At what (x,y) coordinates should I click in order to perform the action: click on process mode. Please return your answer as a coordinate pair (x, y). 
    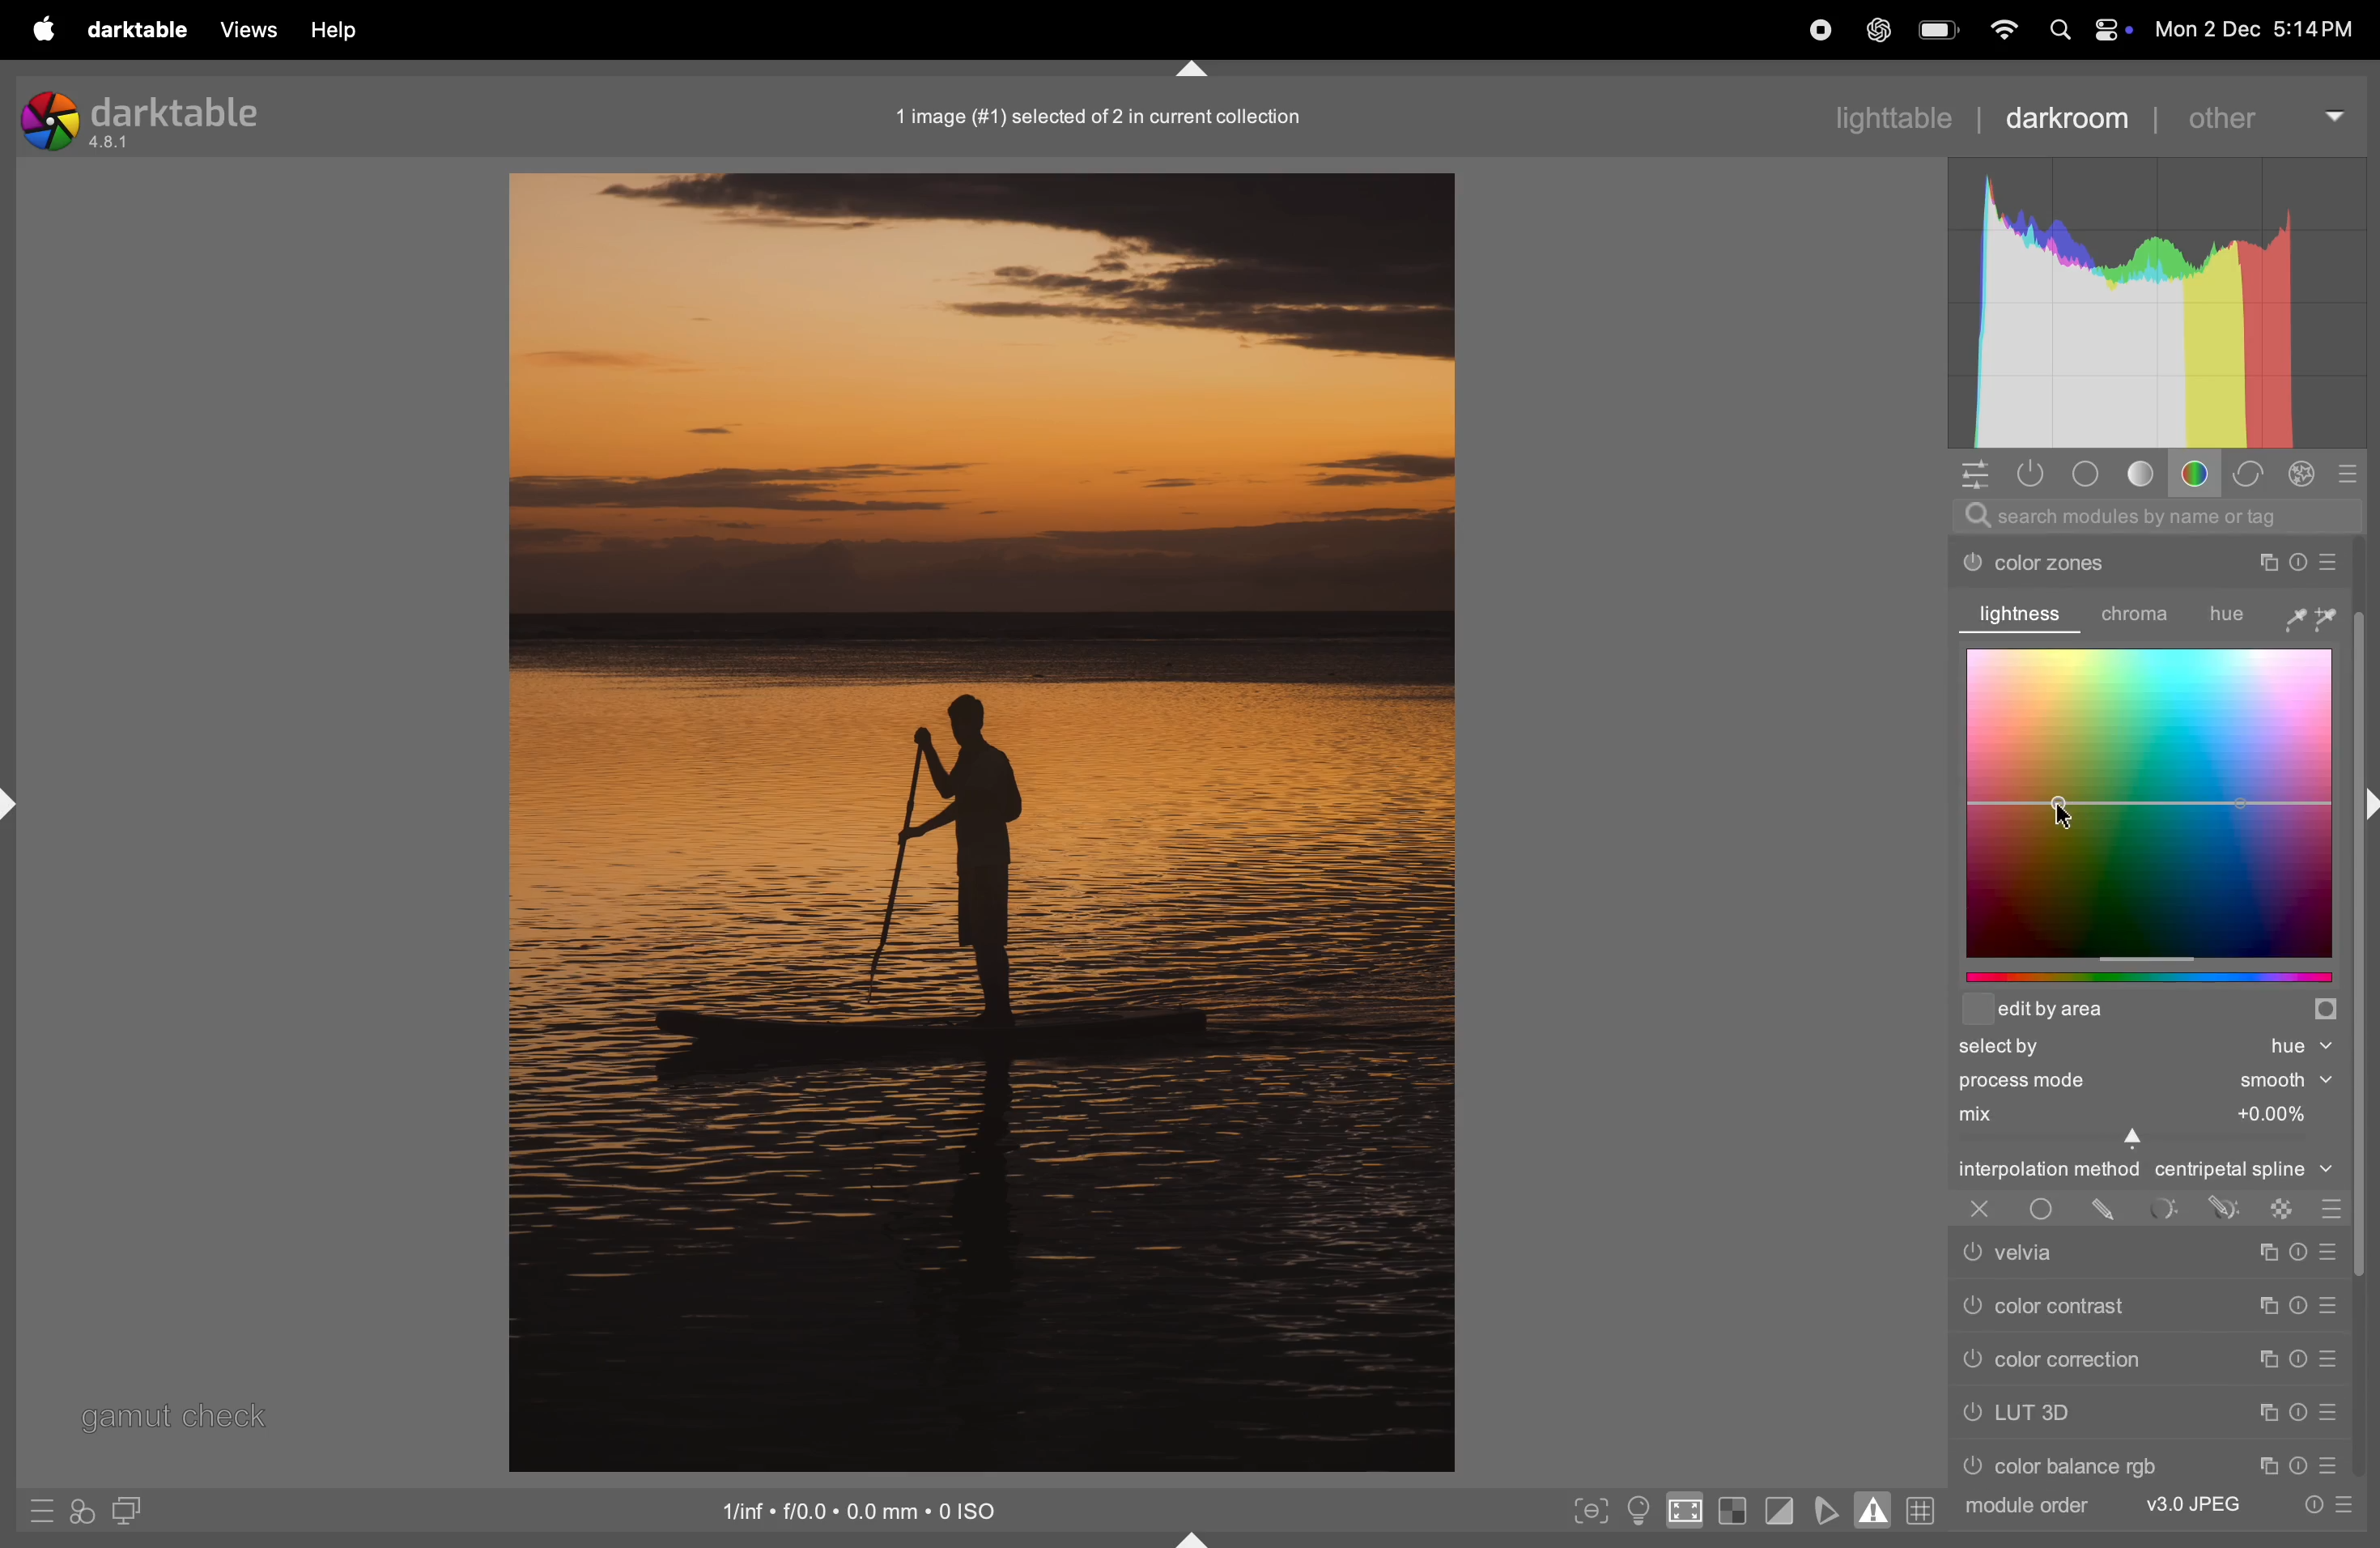
    Looking at the image, I should click on (2085, 1081).